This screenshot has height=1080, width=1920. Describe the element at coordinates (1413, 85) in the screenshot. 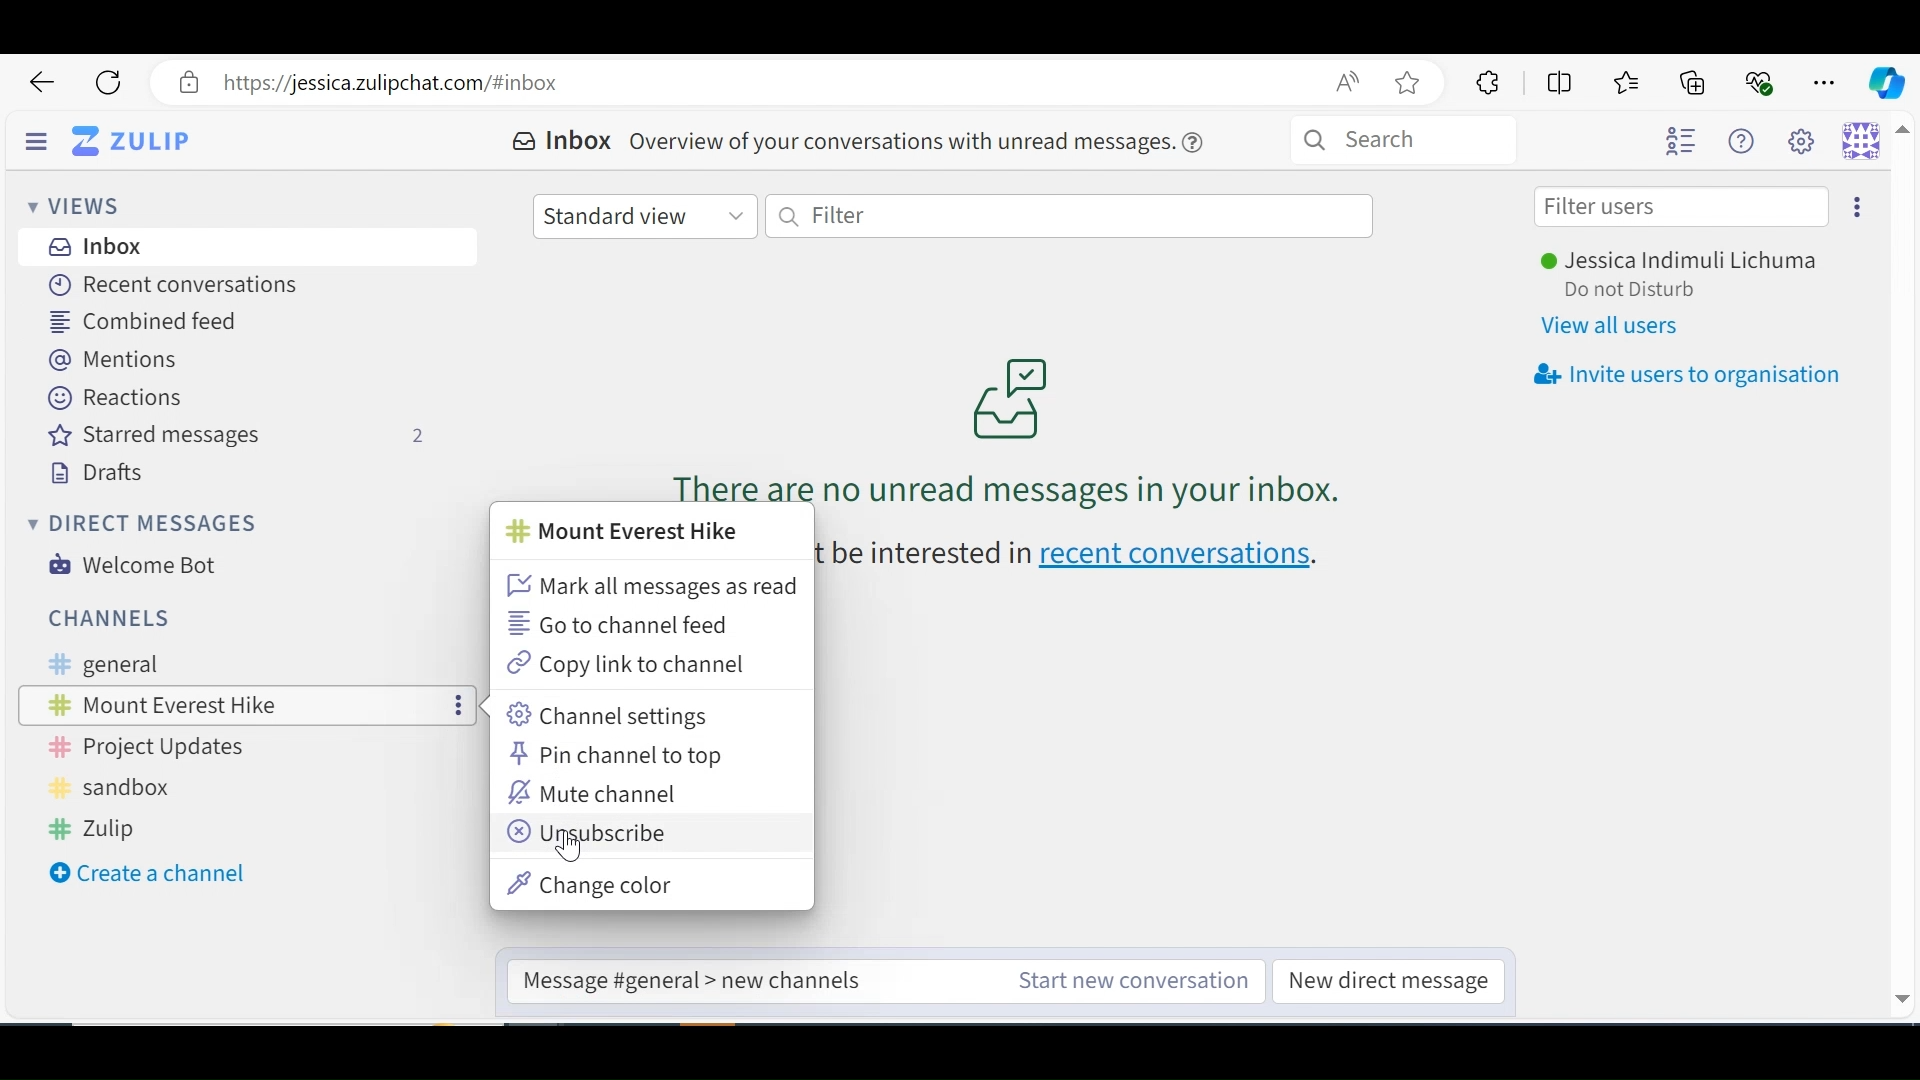

I see `Bookmark this page` at that location.